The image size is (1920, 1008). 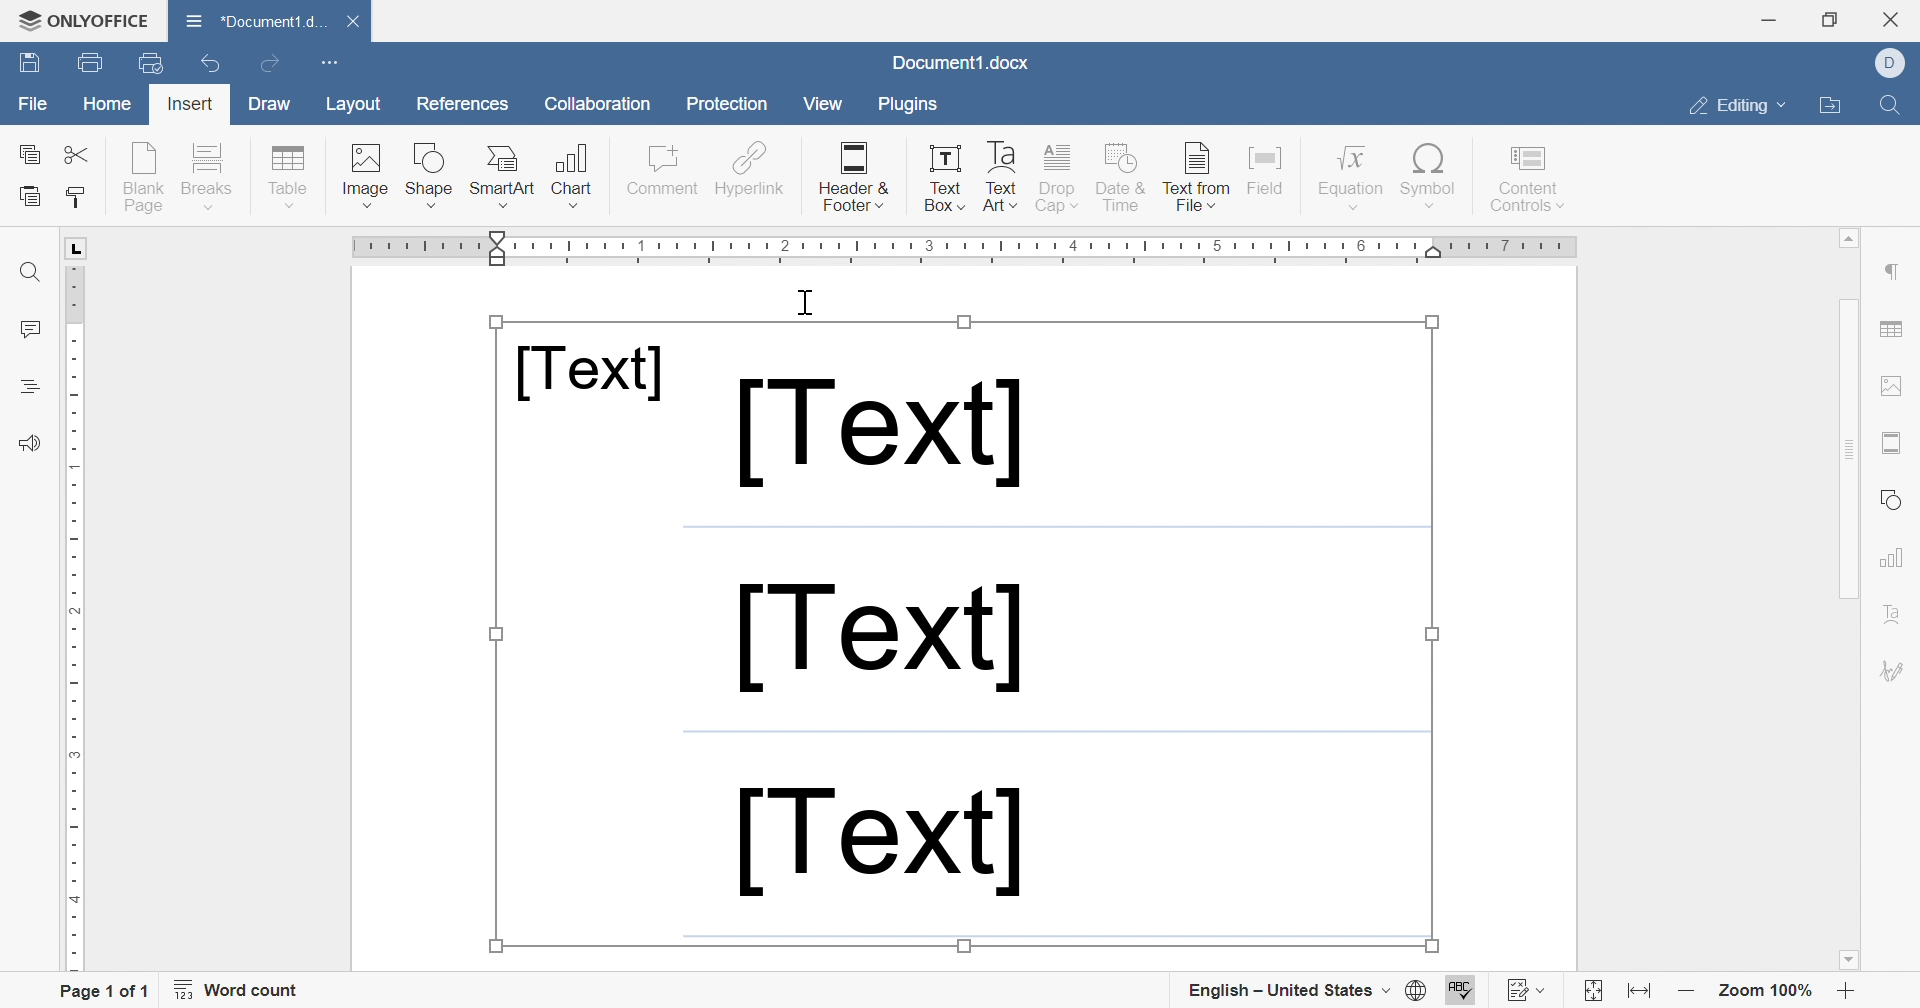 What do you see at coordinates (85, 63) in the screenshot?
I see `Print file` at bounding box center [85, 63].